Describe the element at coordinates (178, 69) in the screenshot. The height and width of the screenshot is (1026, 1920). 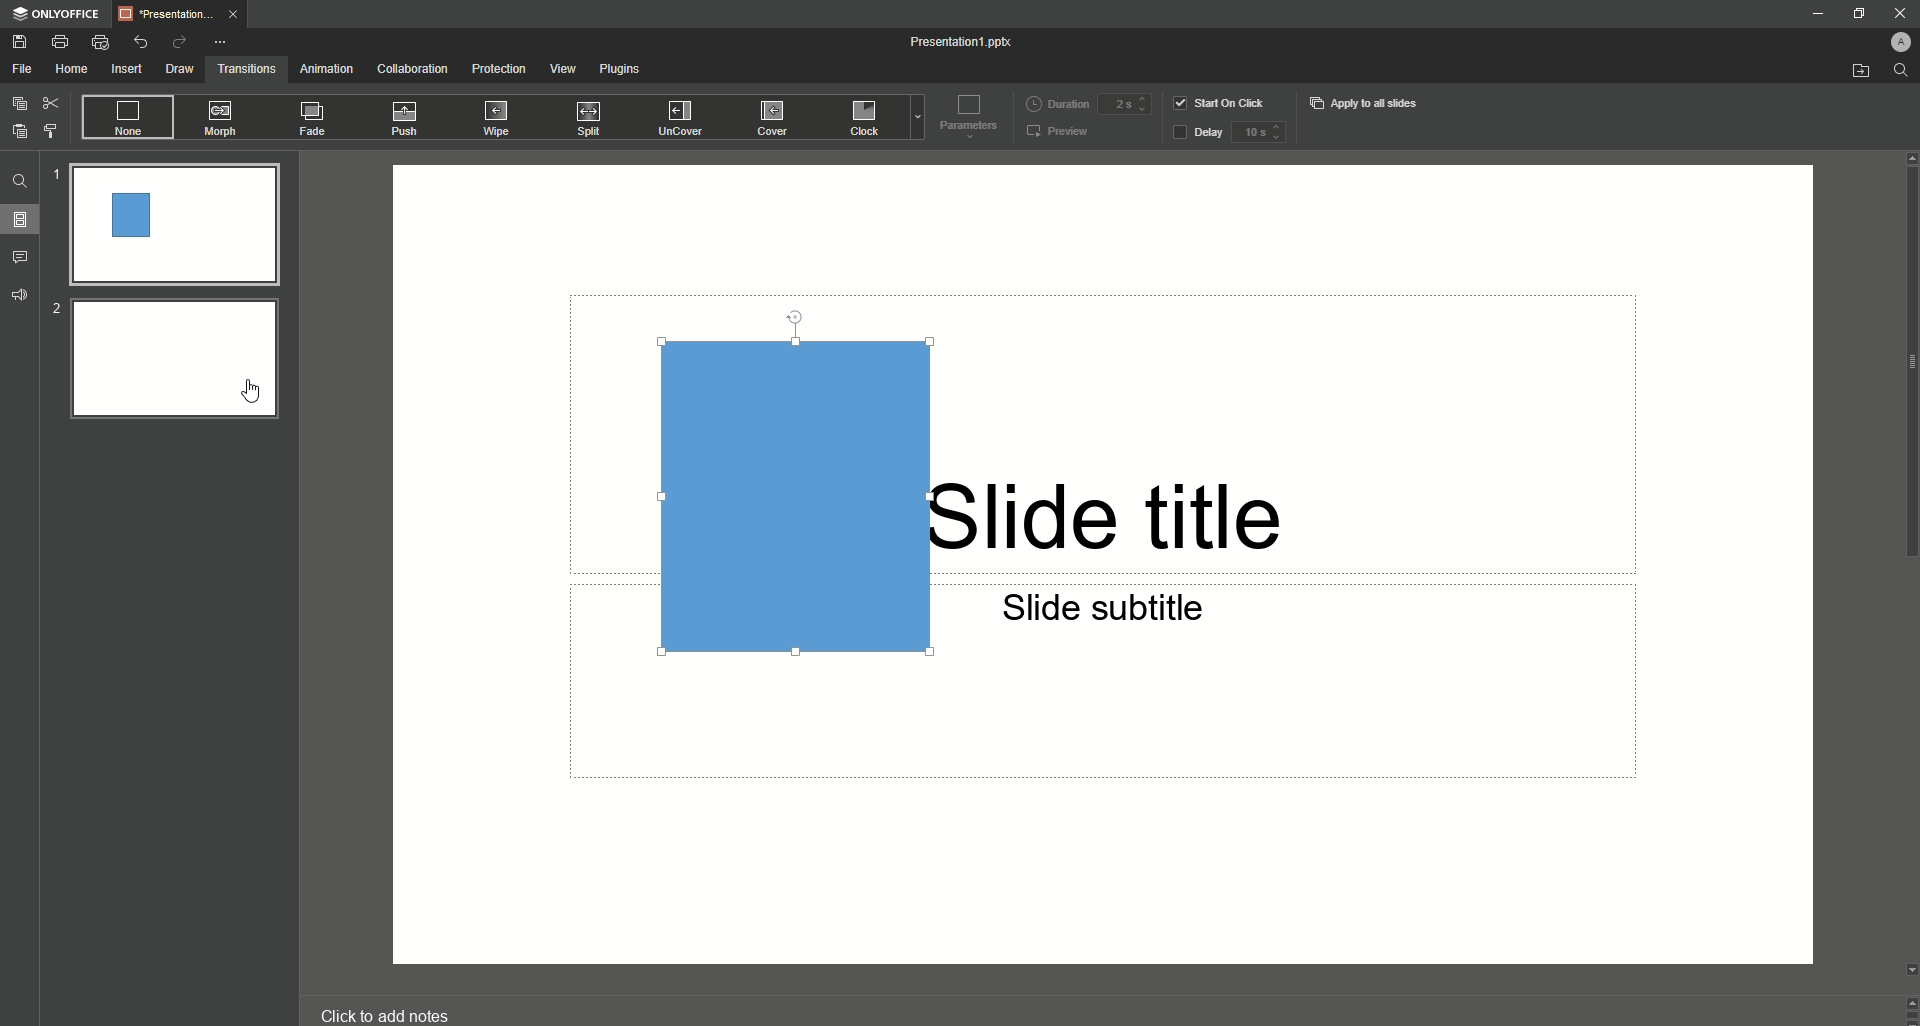
I see `Draw` at that location.